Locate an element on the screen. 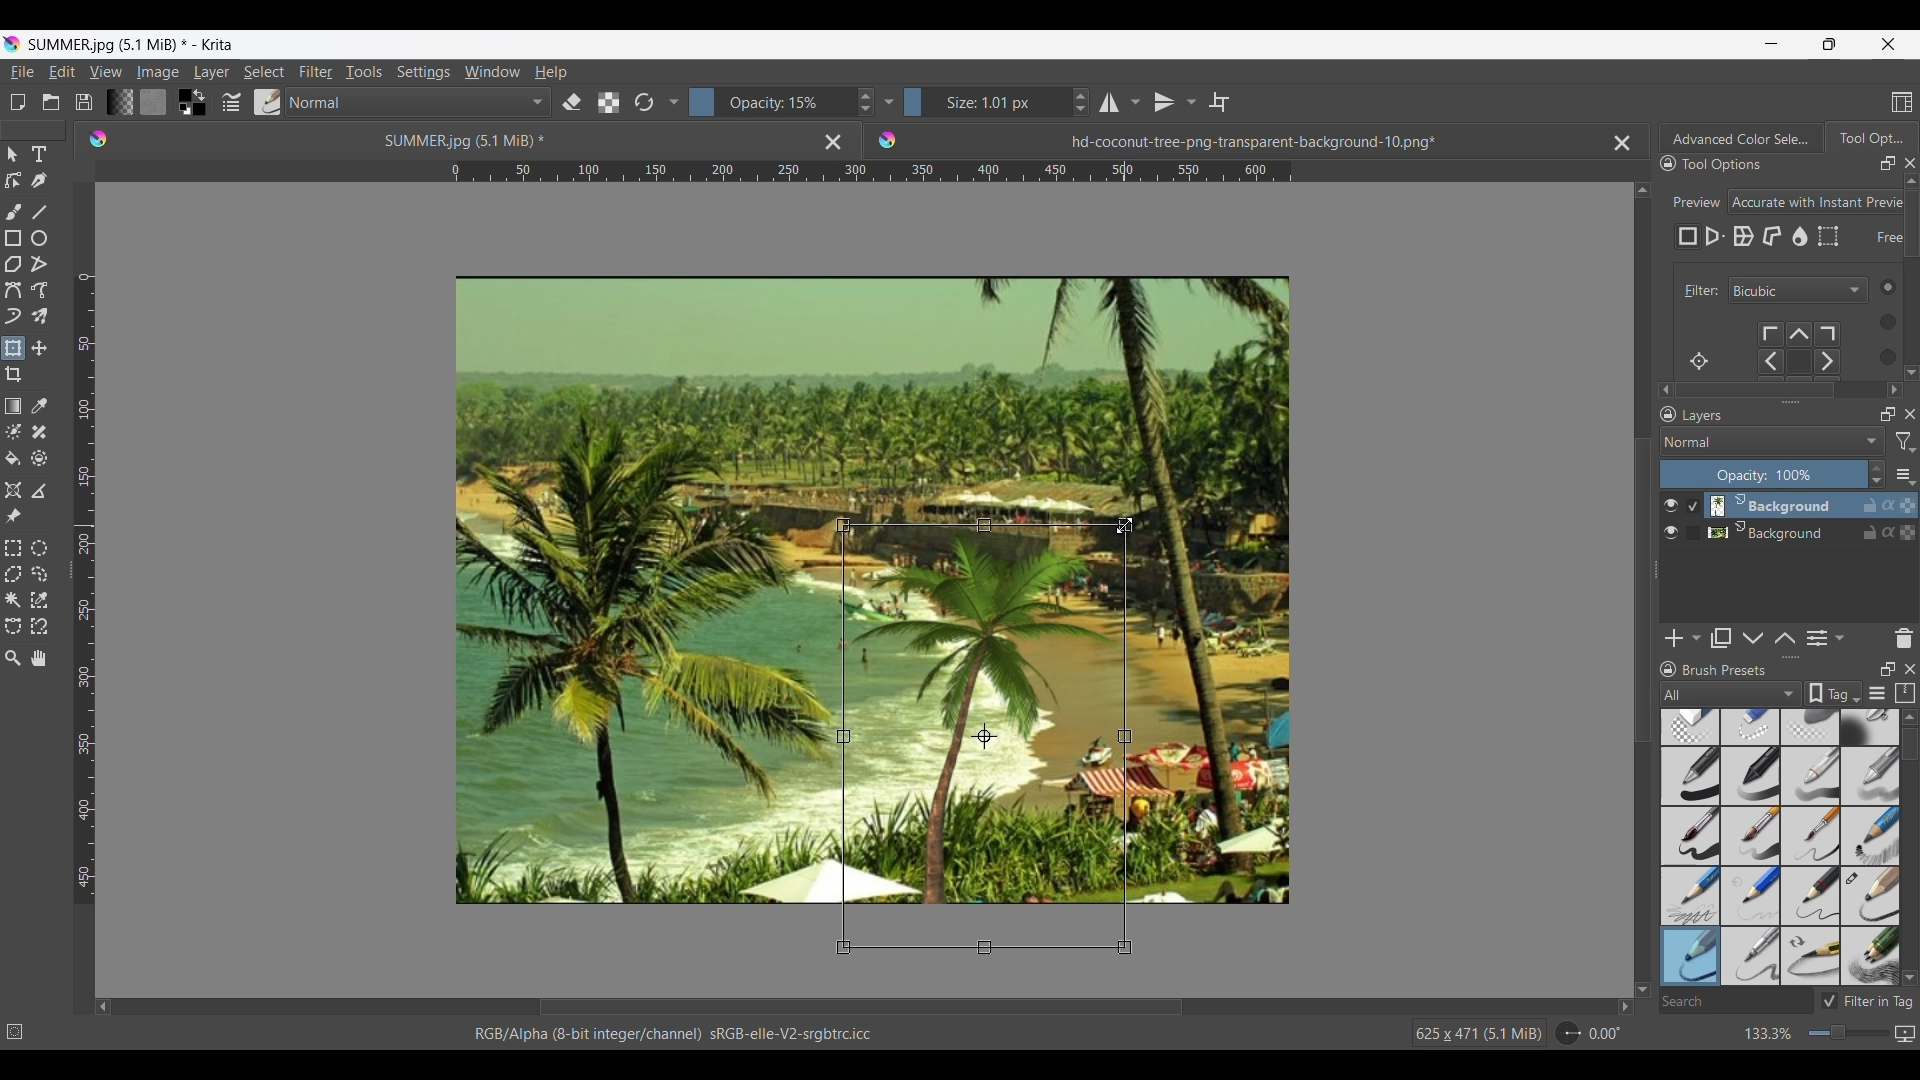  Reload original preset is located at coordinates (643, 102).